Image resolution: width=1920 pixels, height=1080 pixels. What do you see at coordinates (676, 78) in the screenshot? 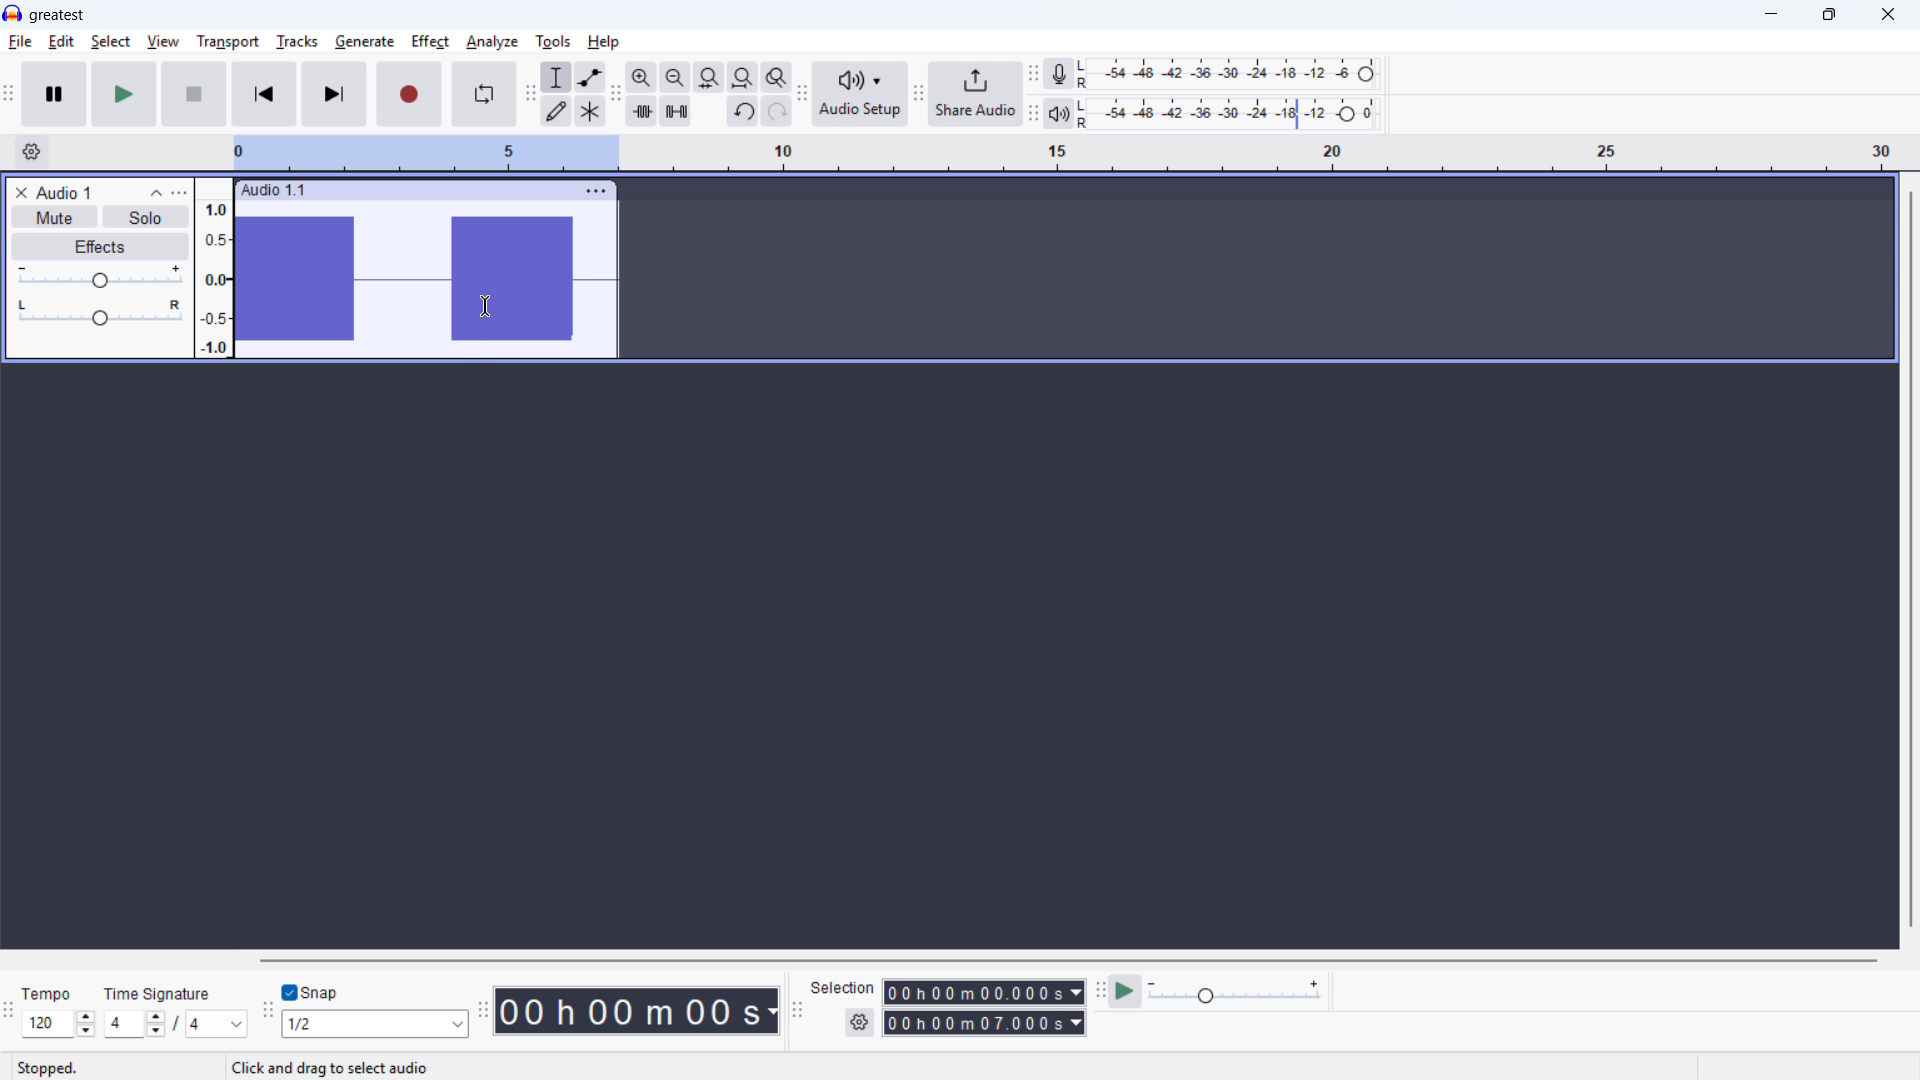
I see `Zoom out ` at bounding box center [676, 78].